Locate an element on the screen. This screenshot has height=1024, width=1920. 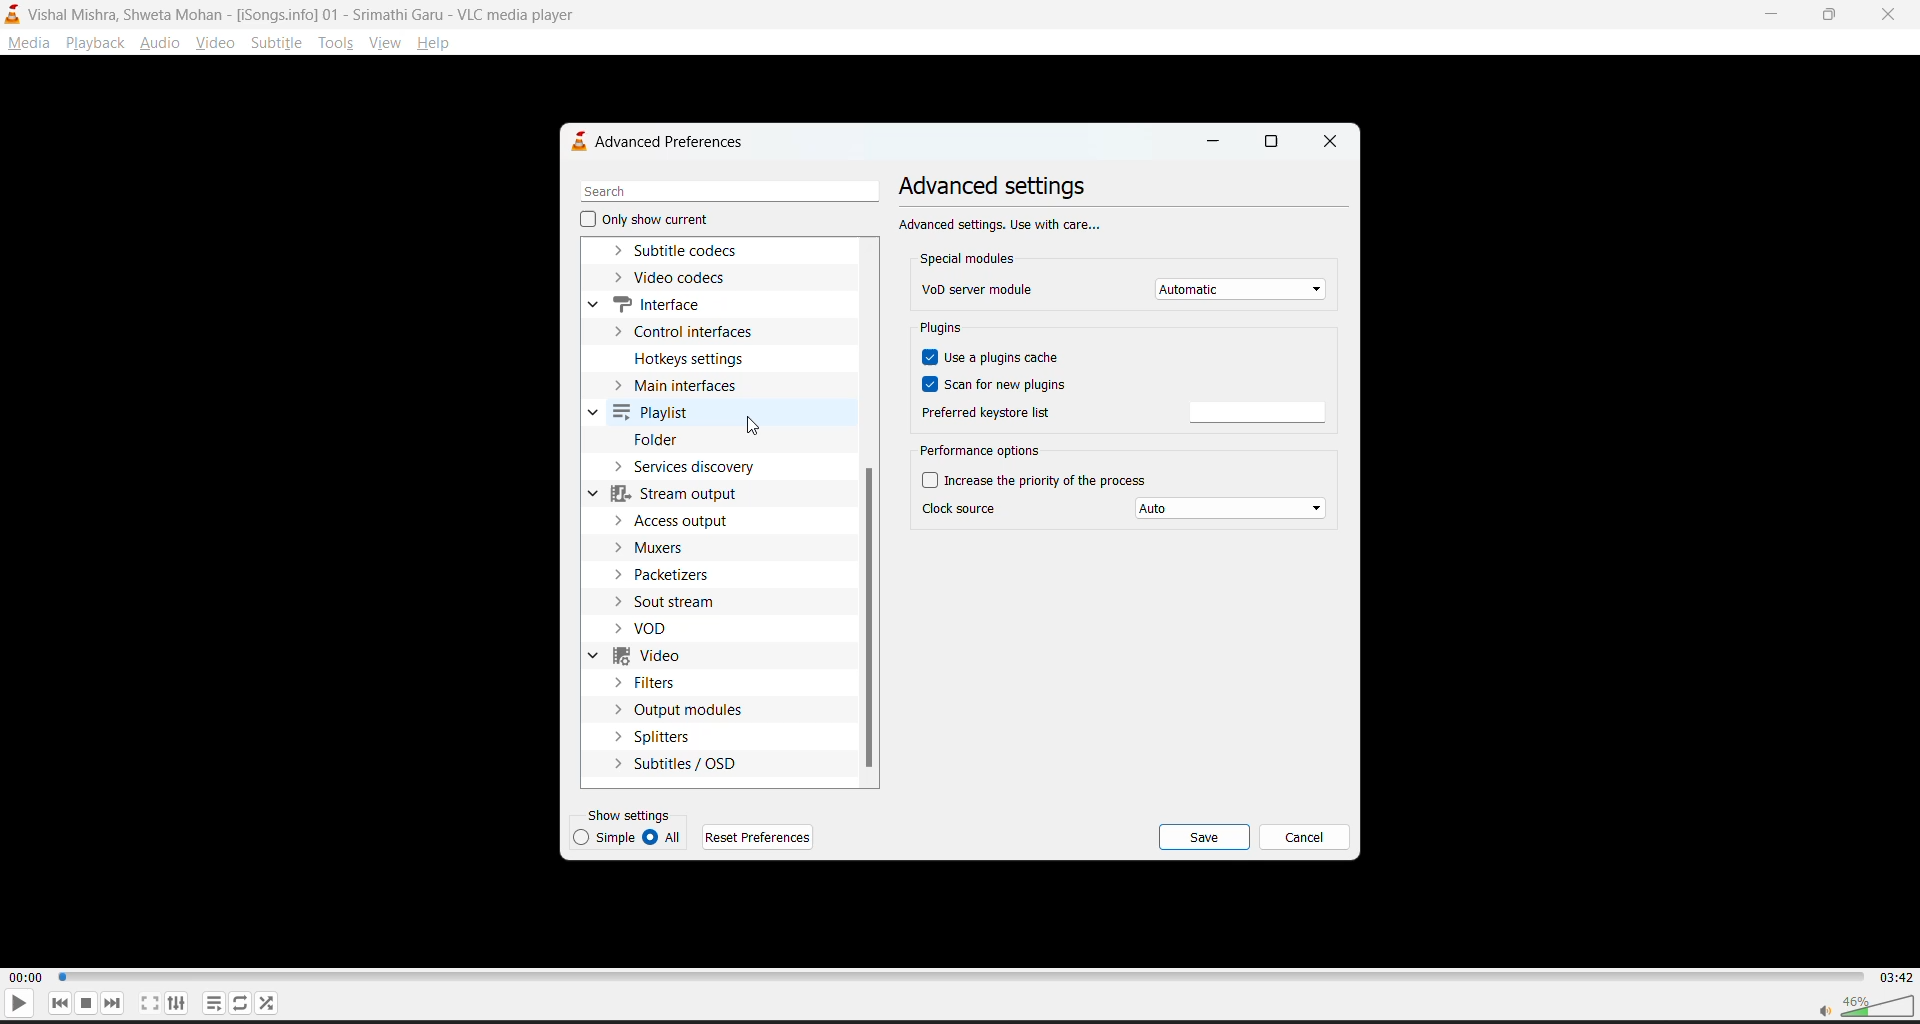
Advanced settings, Use with care is located at coordinates (1002, 223).